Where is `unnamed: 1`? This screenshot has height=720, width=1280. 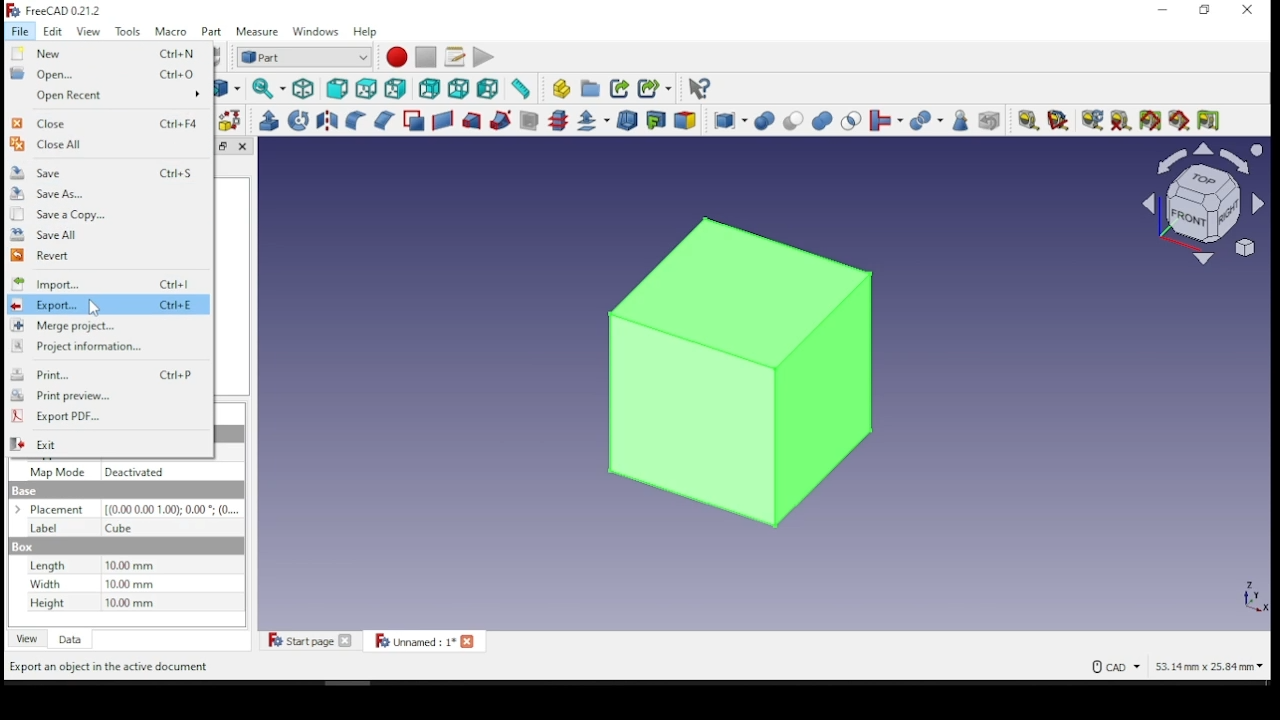
unnamed: 1 is located at coordinates (425, 640).